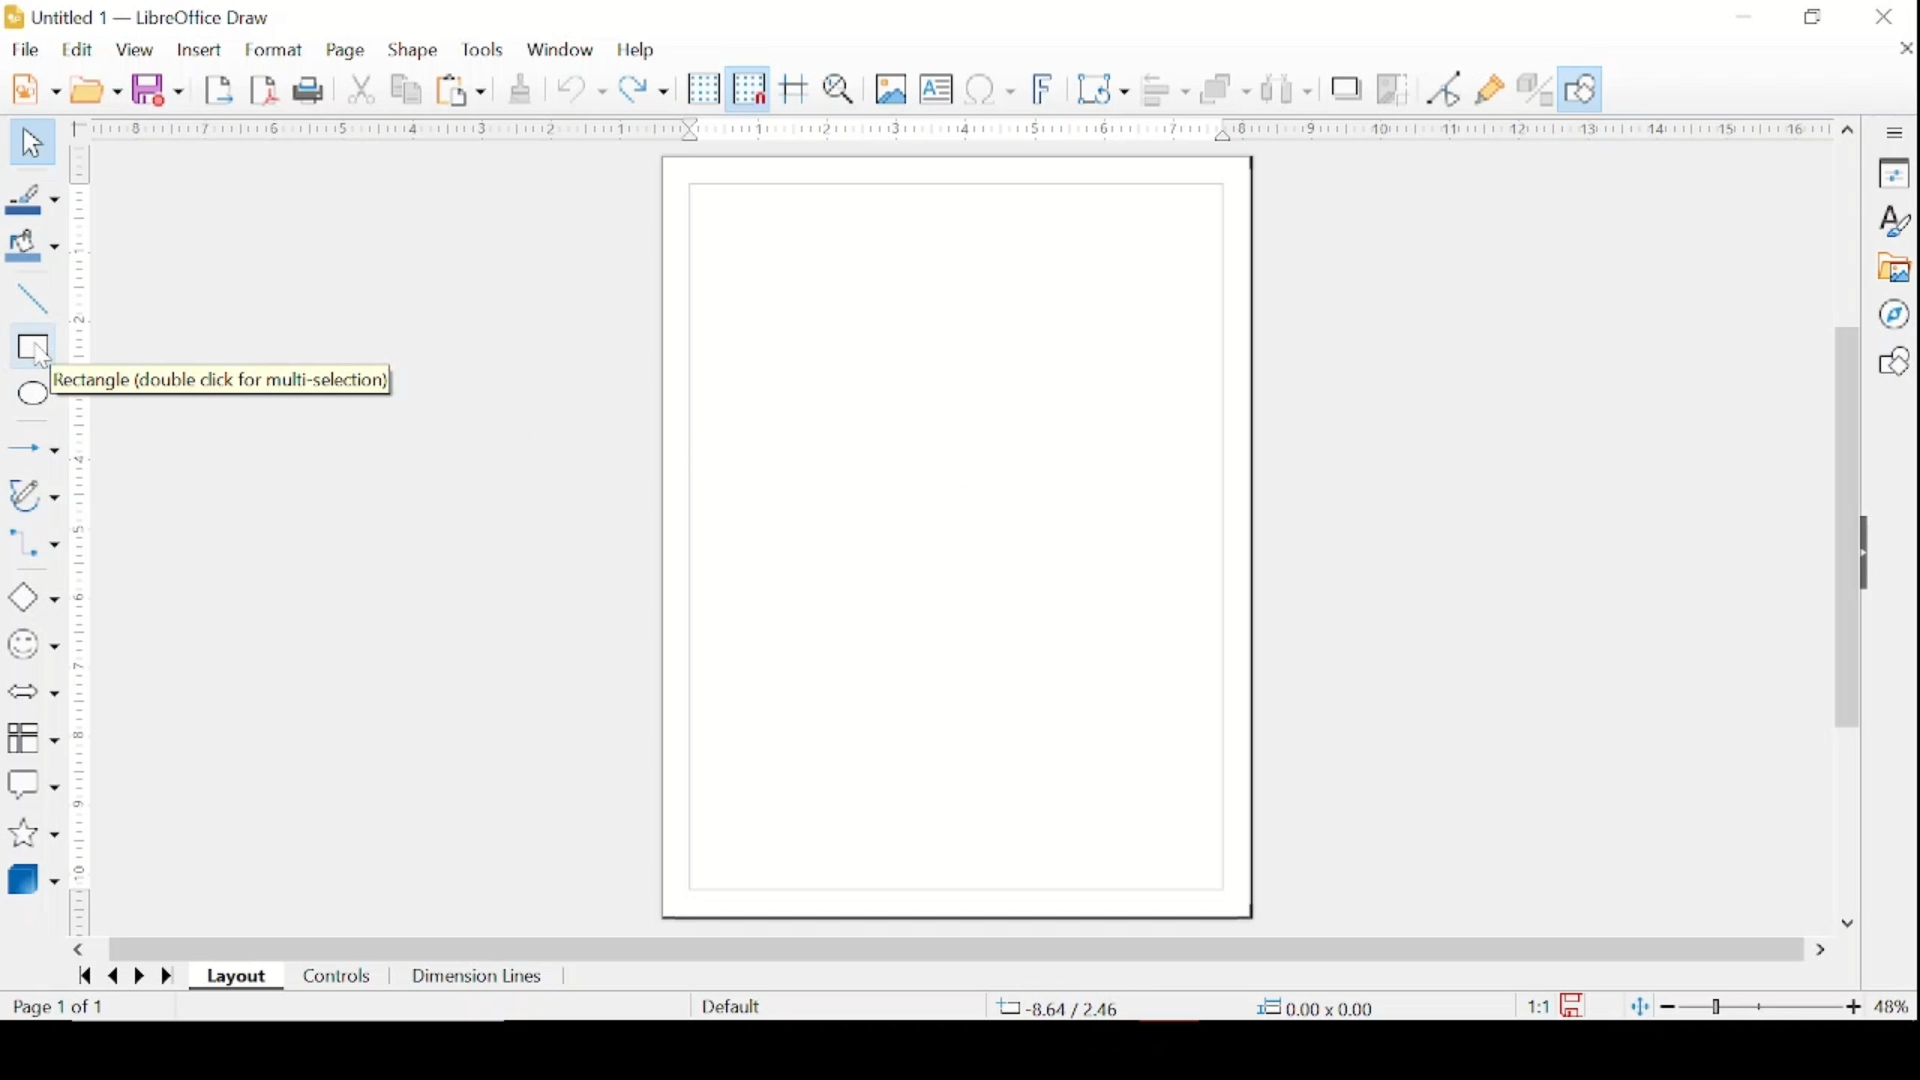 The image size is (1920, 1080). Describe the element at coordinates (948, 128) in the screenshot. I see `margin` at that location.